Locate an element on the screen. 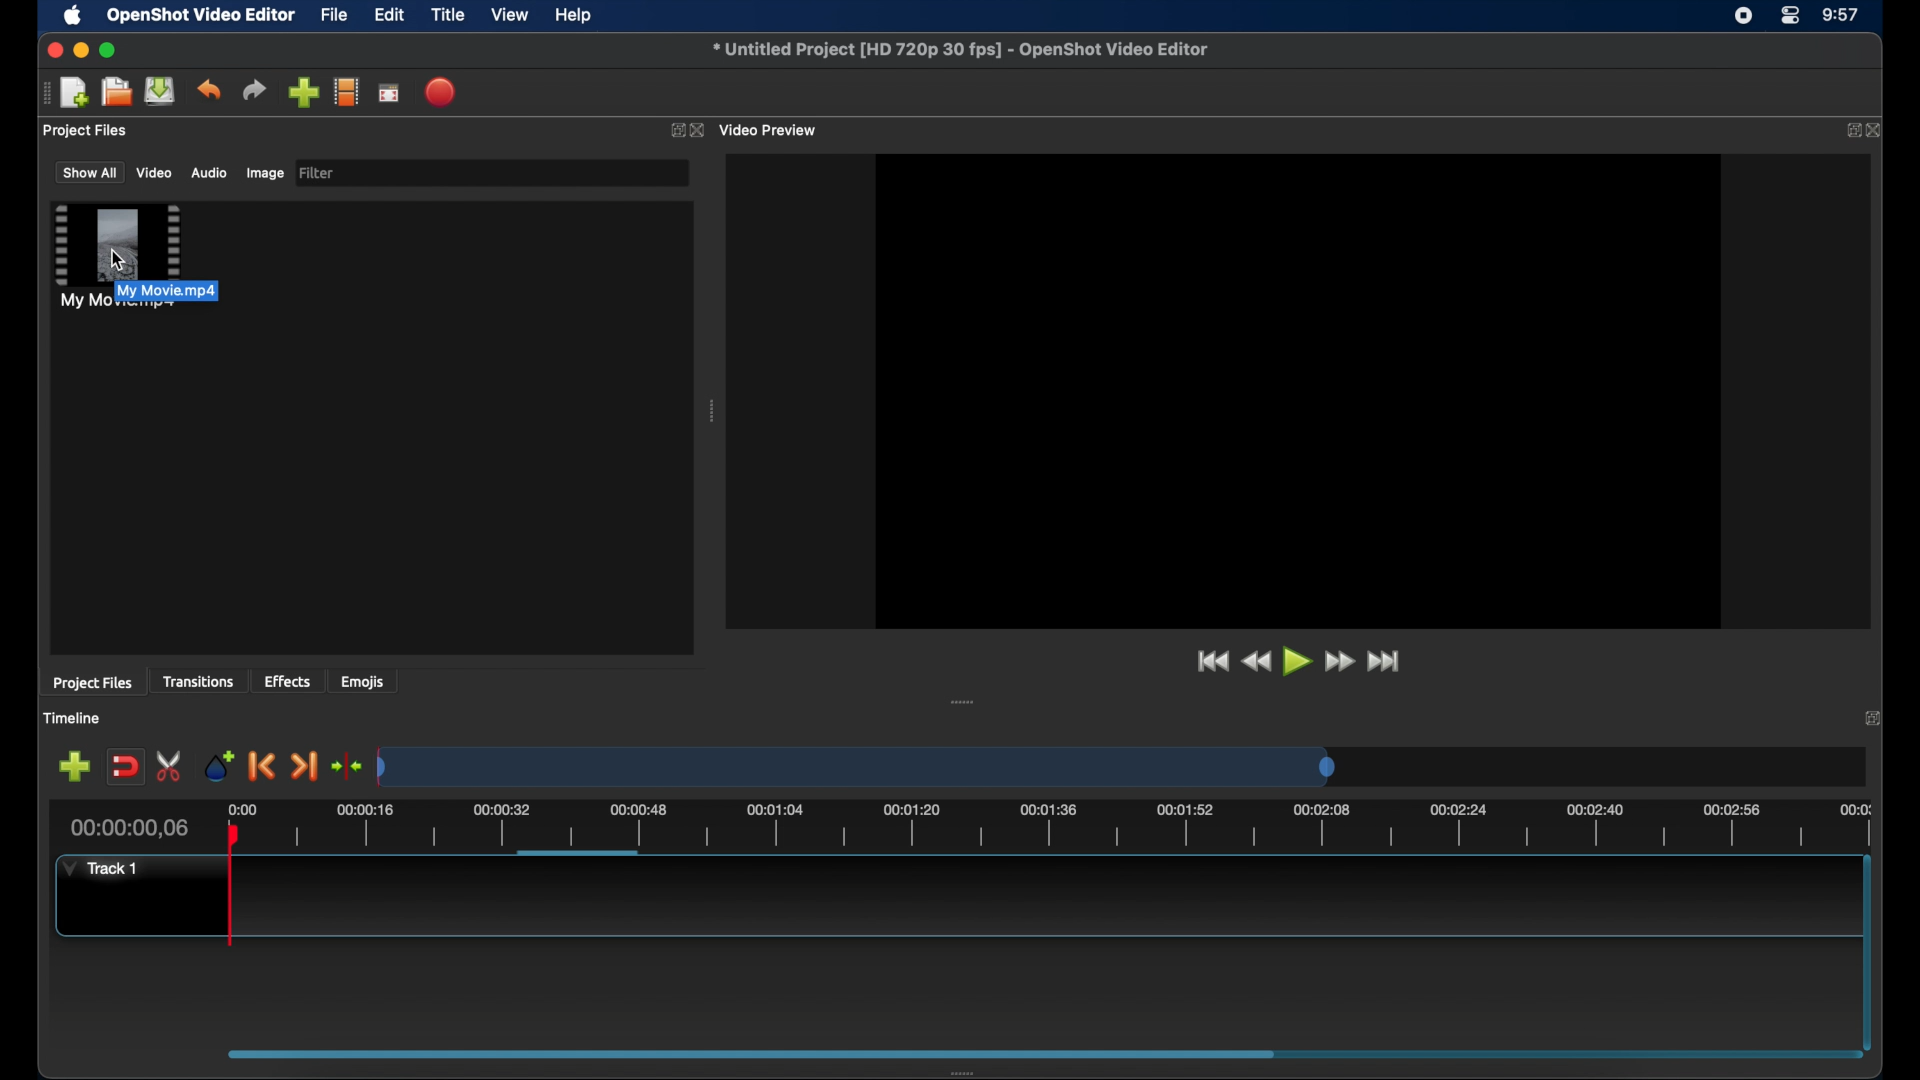  add marker is located at coordinates (219, 764).